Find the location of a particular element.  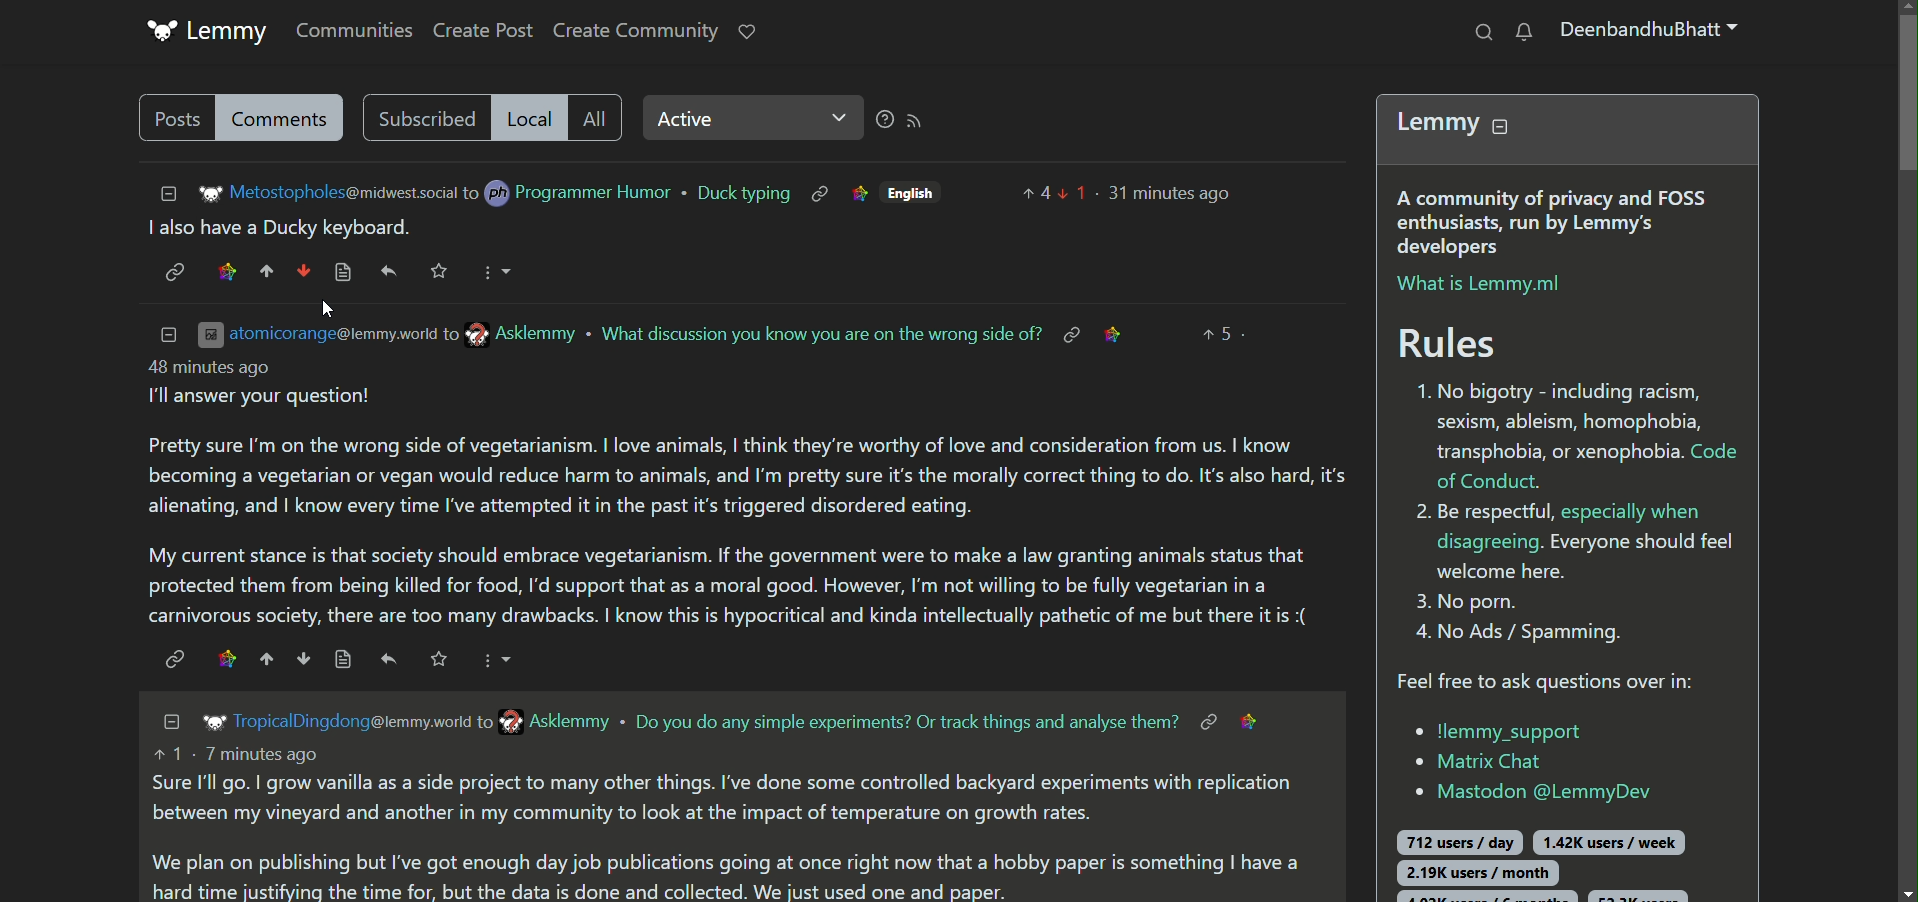

hyperlink is located at coordinates (173, 658).